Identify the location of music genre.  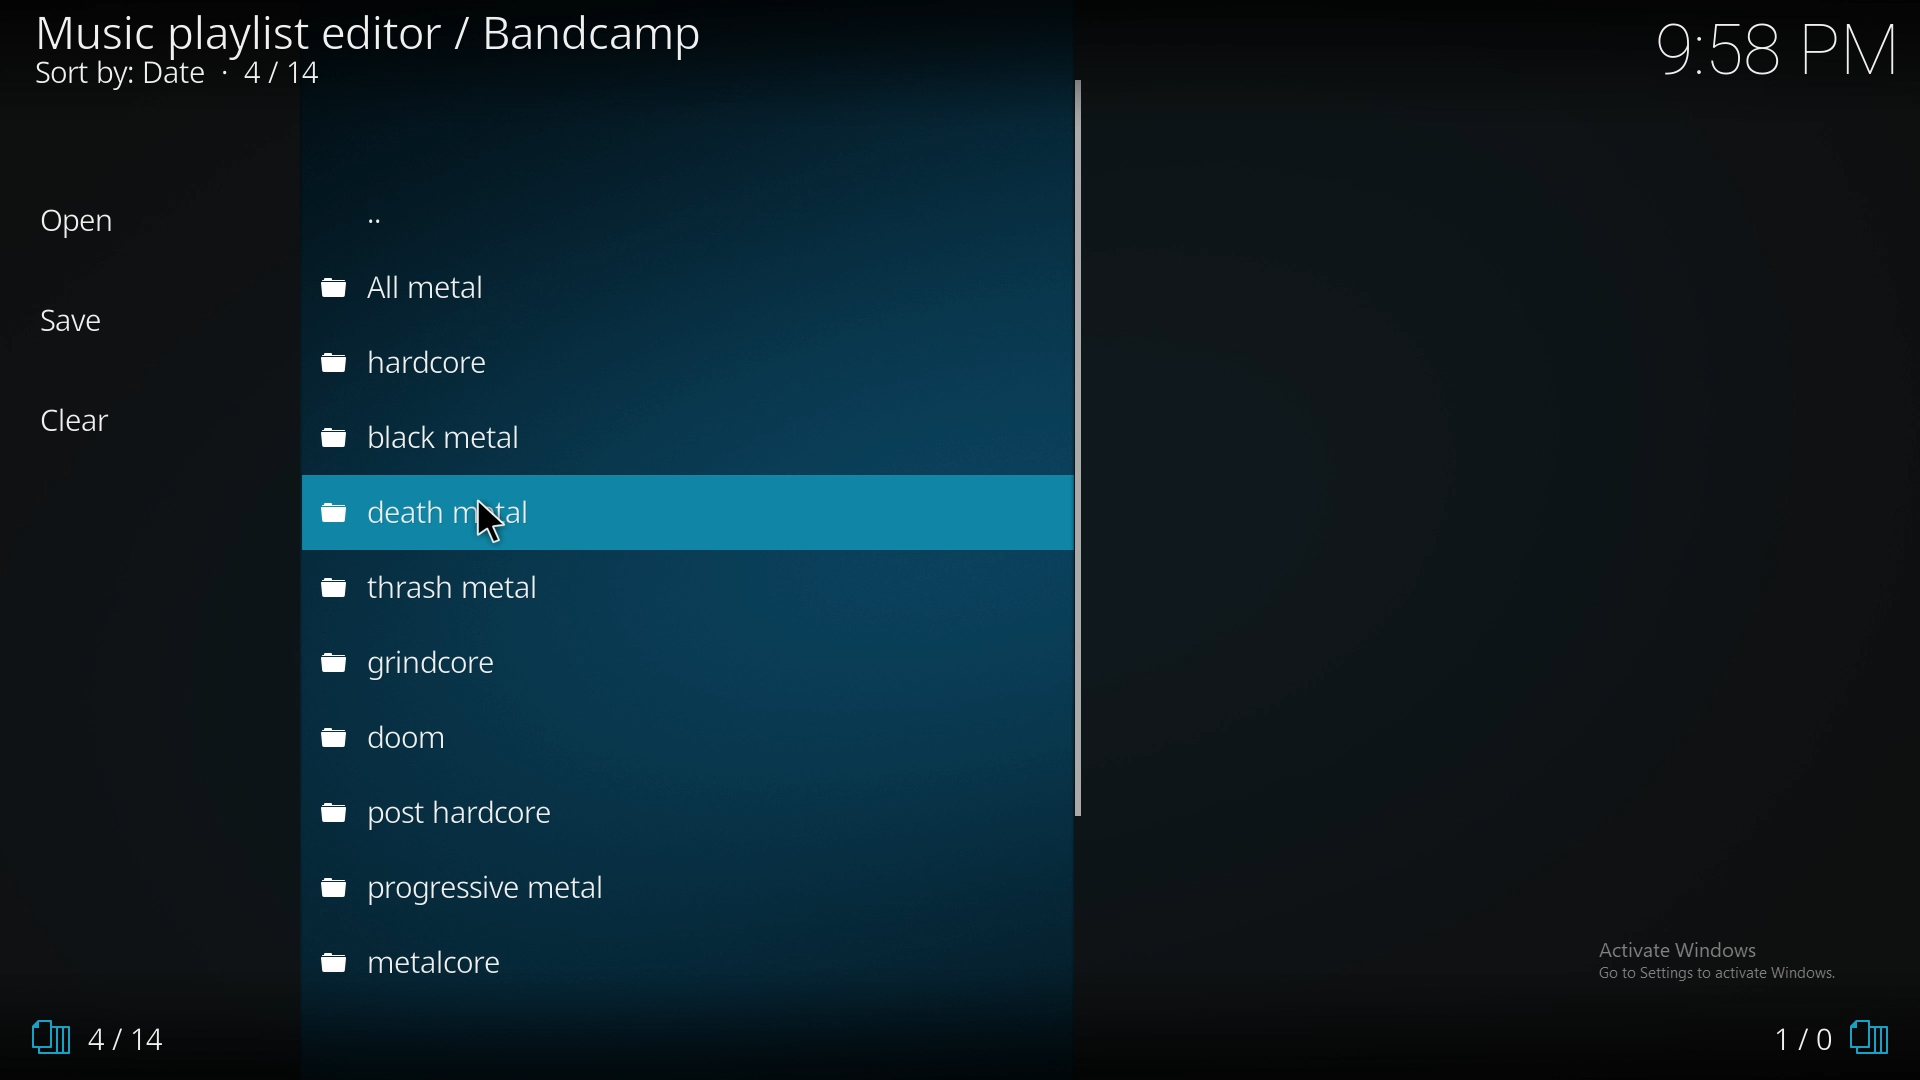
(531, 289).